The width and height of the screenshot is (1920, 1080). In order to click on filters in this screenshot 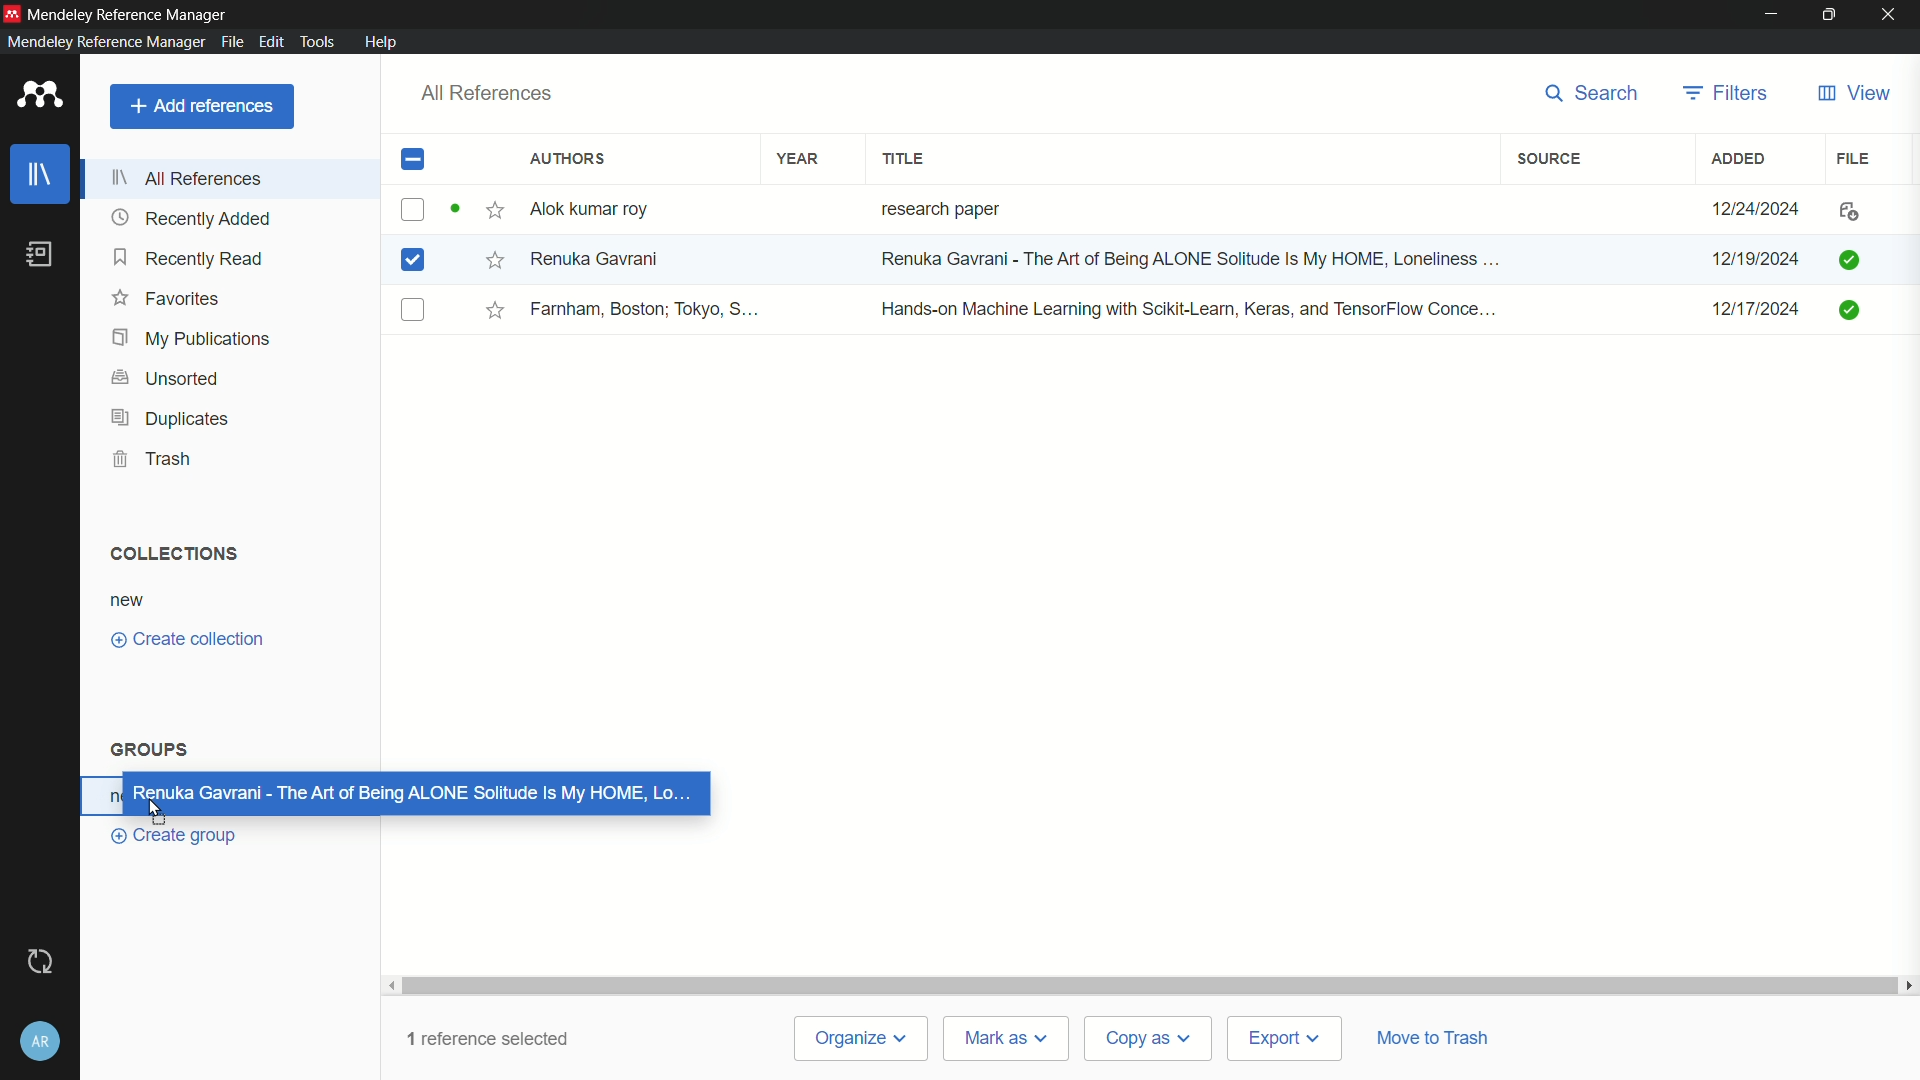, I will do `click(1726, 92)`.